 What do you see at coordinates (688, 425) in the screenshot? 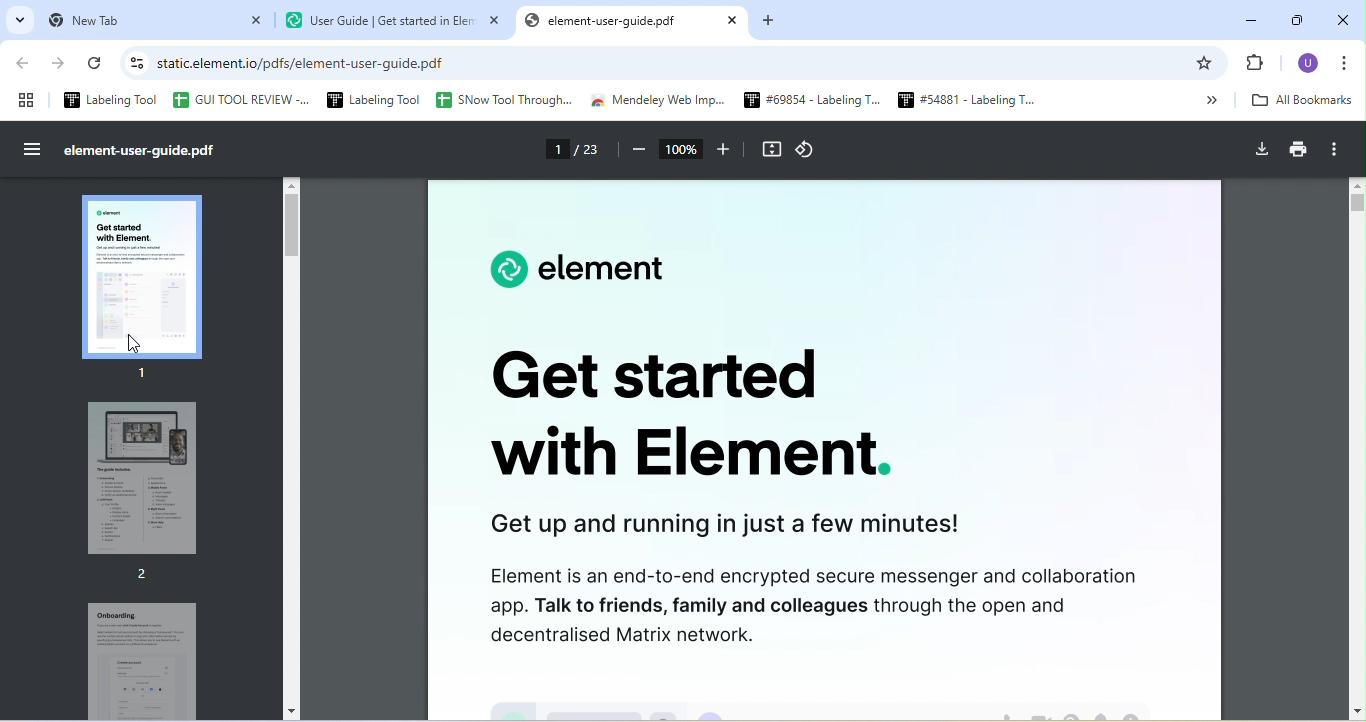
I see `get started with element` at bounding box center [688, 425].